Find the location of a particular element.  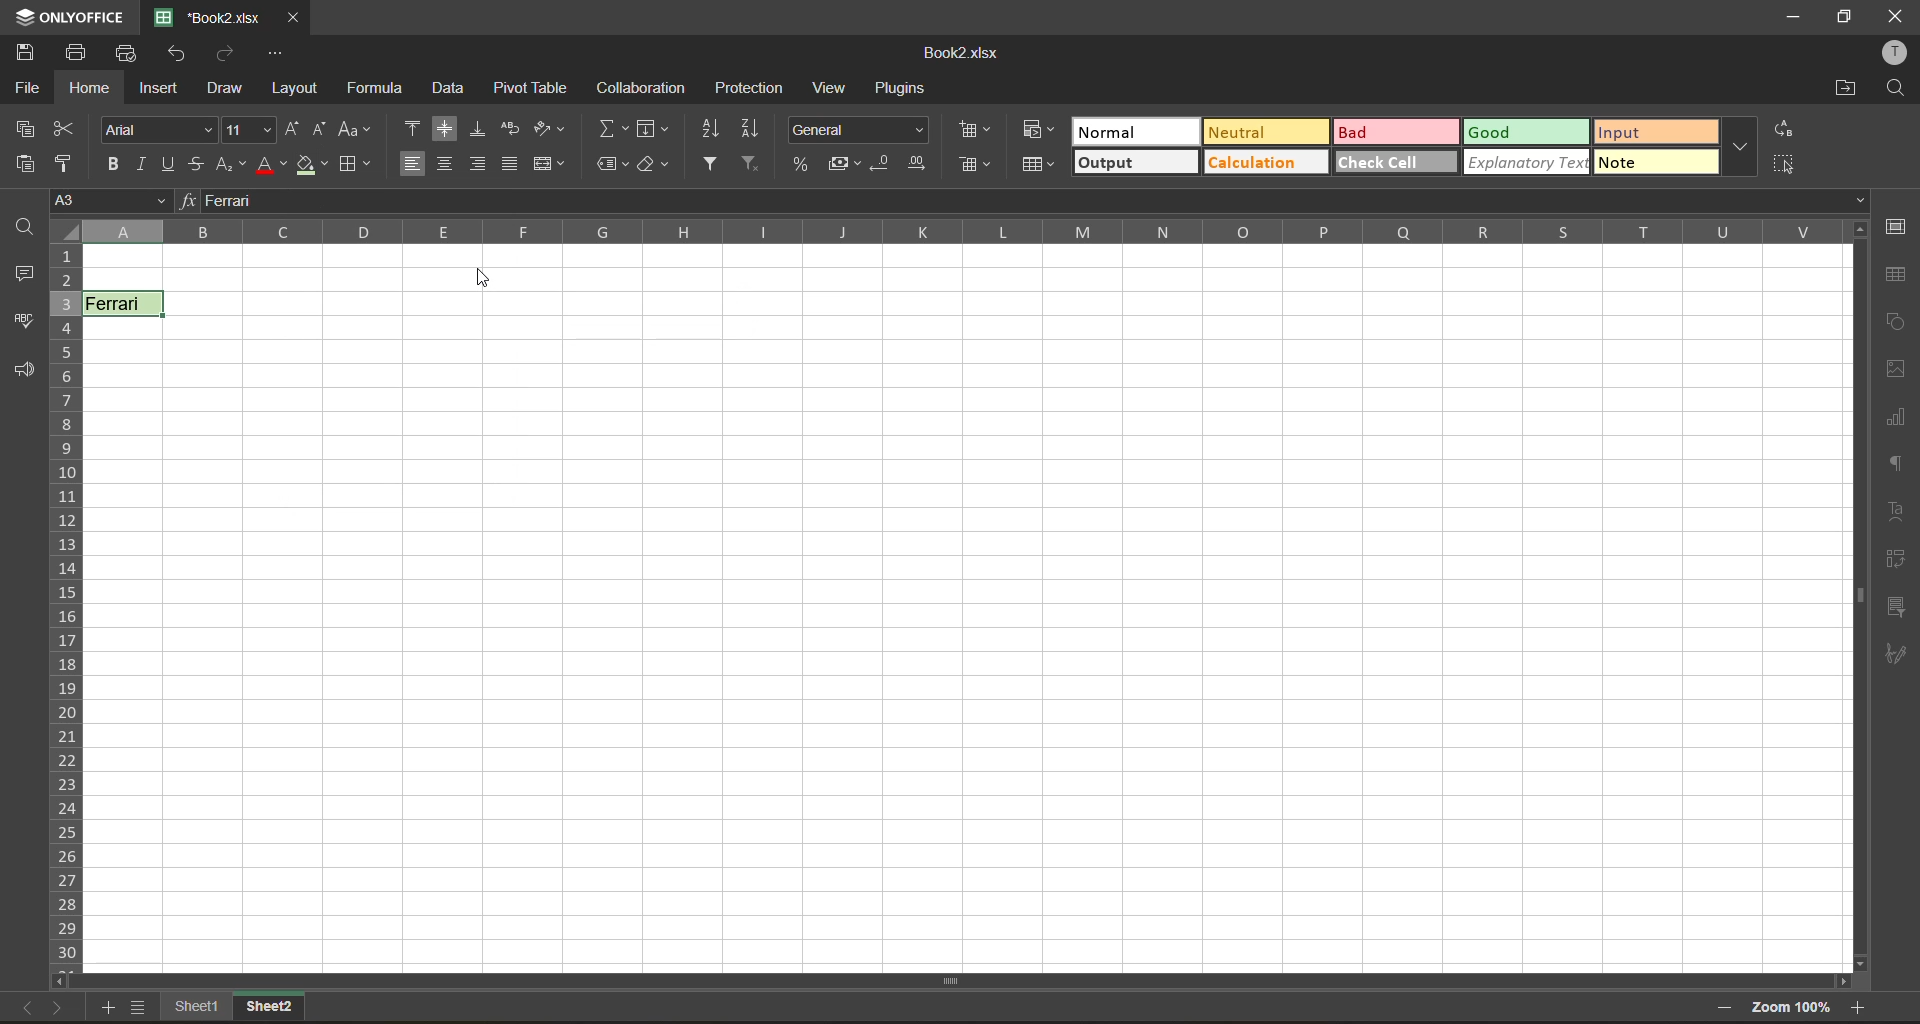

explanatory text is located at coordinates (1525, 165).